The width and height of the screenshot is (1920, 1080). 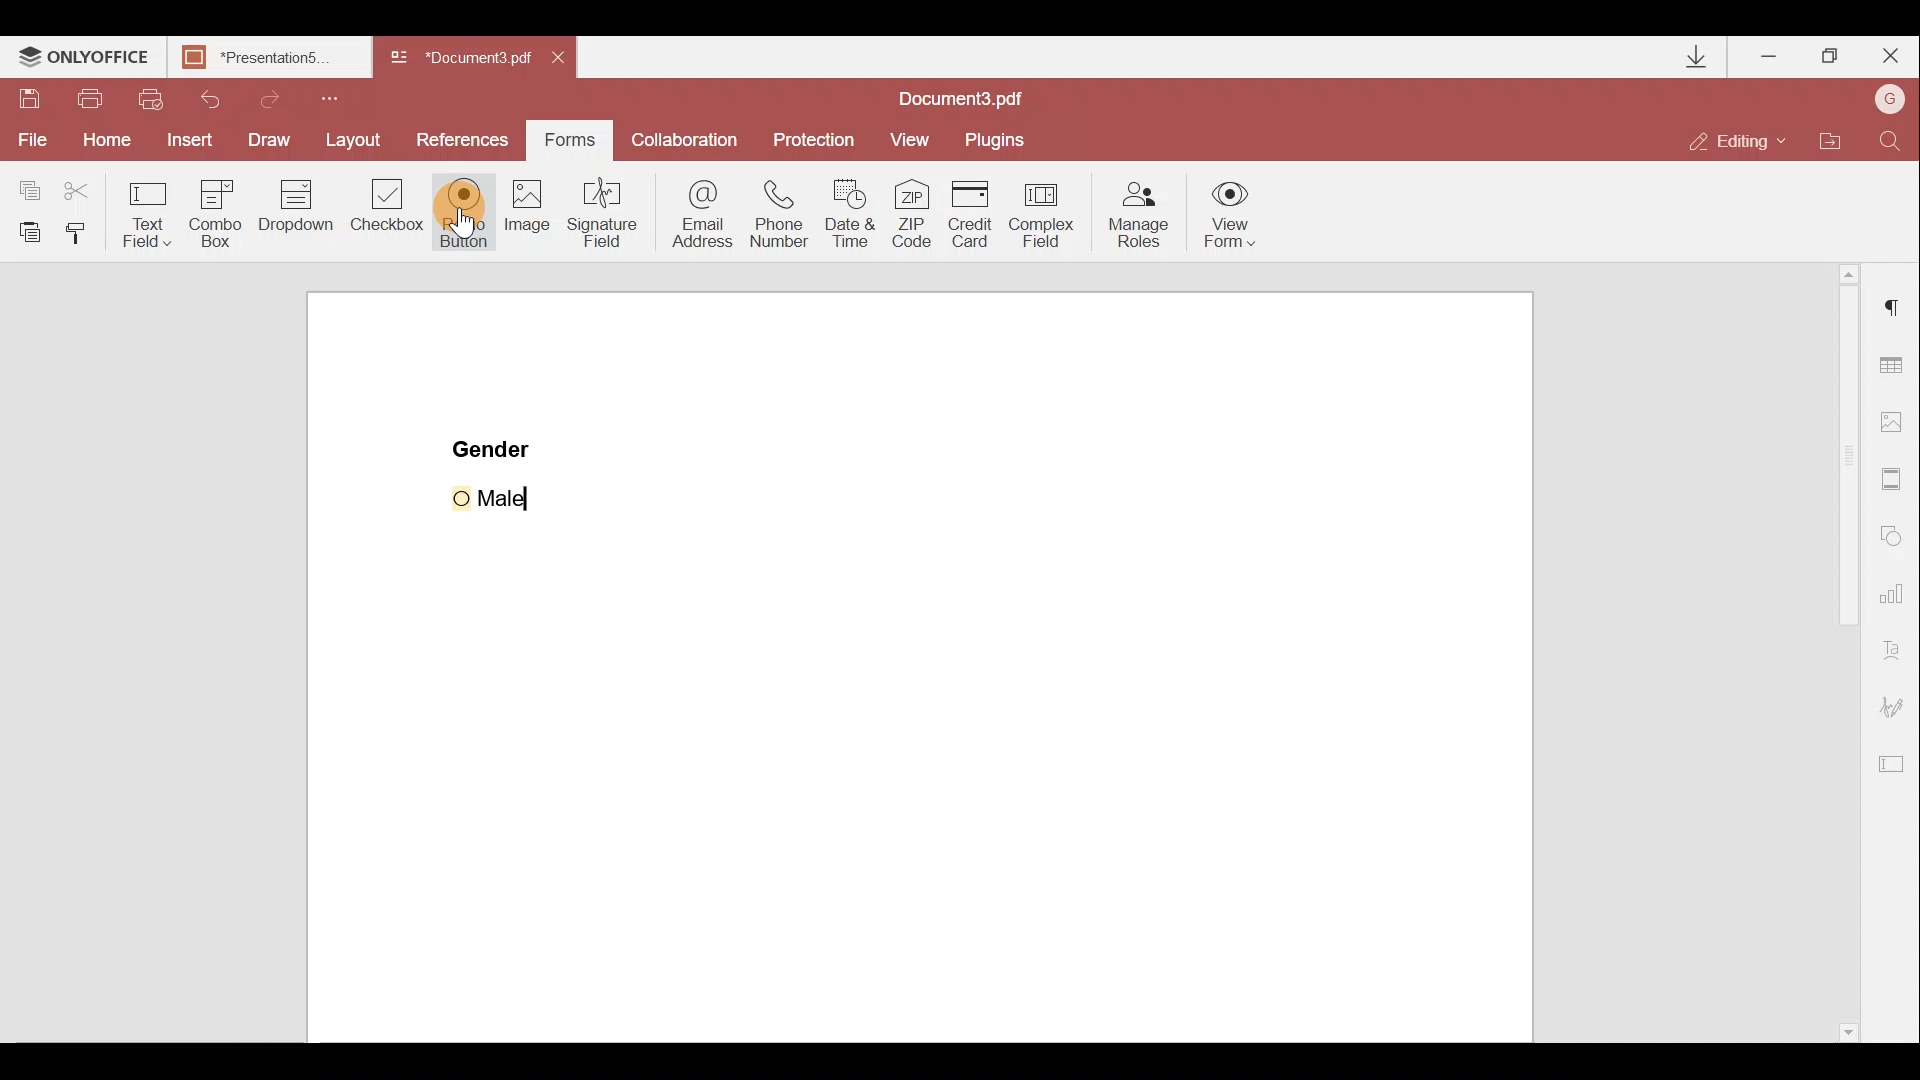 What do you see at coordinates (494, 447) in the screenshot?
I see `Gender` at bounding box center [494, 447].